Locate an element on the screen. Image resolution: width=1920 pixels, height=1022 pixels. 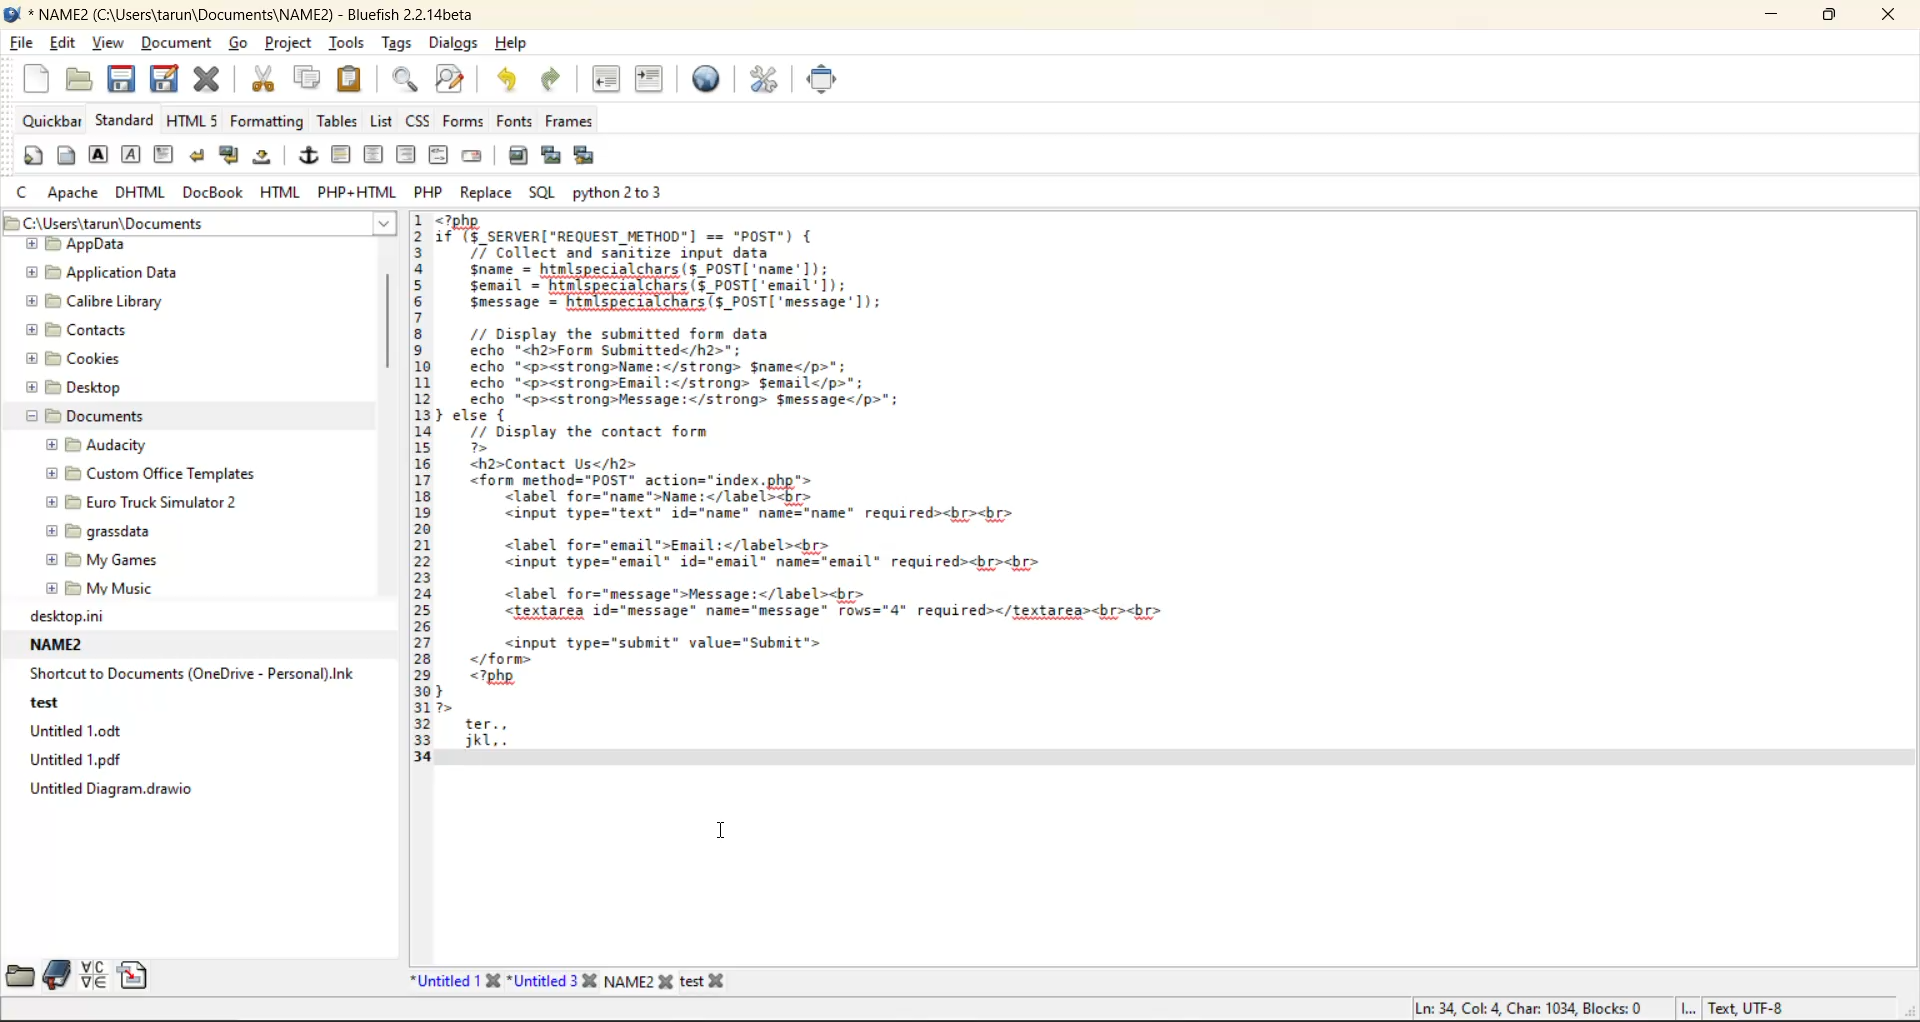
horizontal rule is located at coordinates (341, 158).